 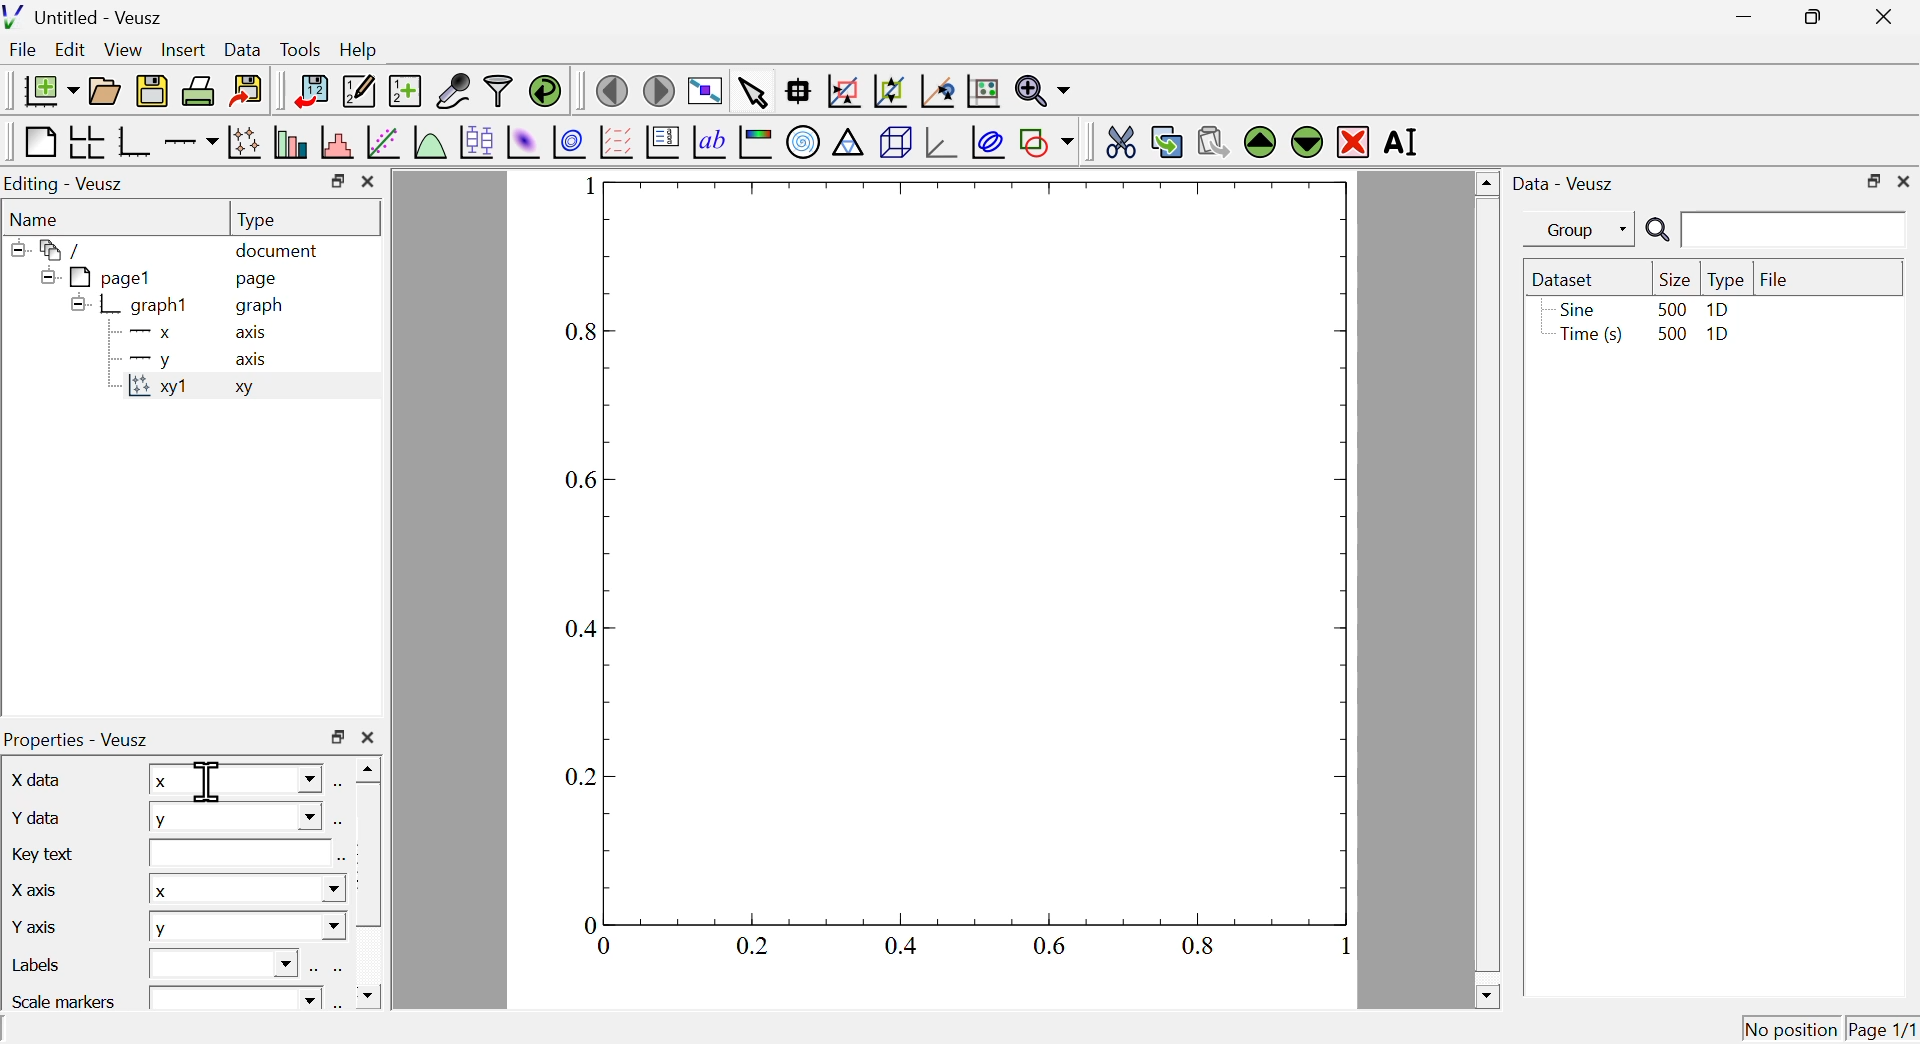 I want to click on new document, so click(x=45, y=90).